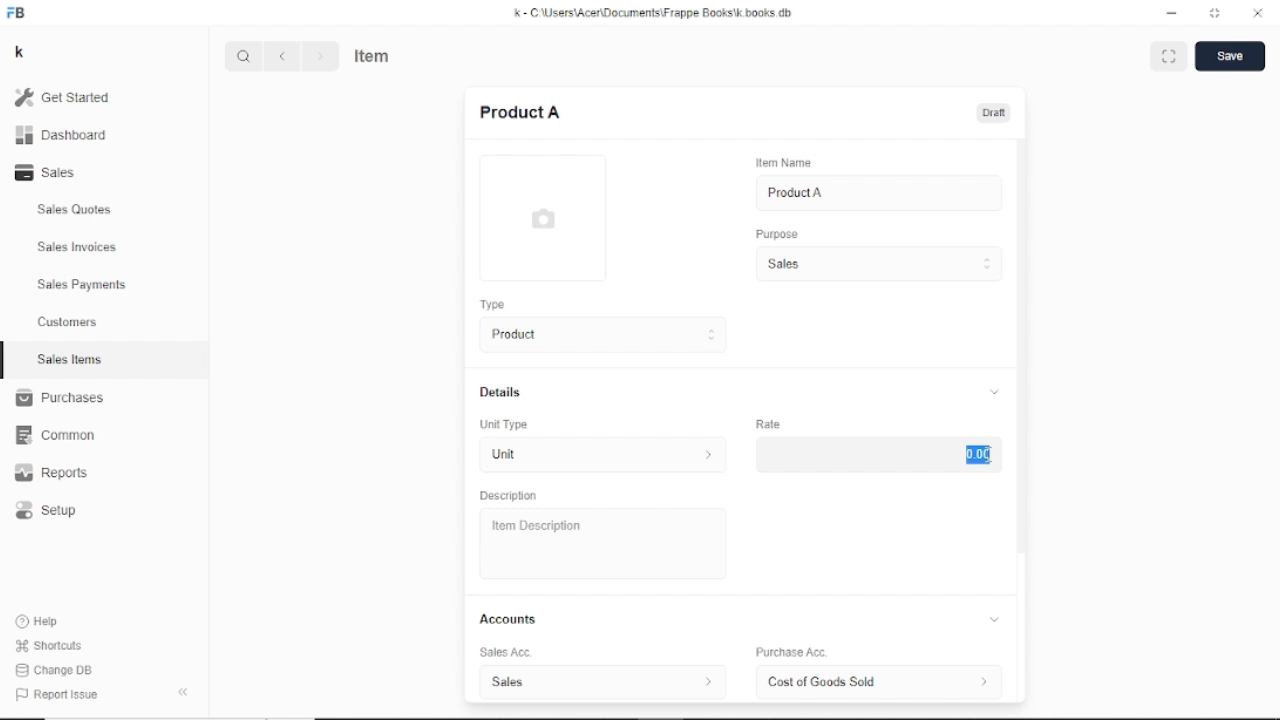  I want to click on Vertical scrollbar, so click(1023, 345).